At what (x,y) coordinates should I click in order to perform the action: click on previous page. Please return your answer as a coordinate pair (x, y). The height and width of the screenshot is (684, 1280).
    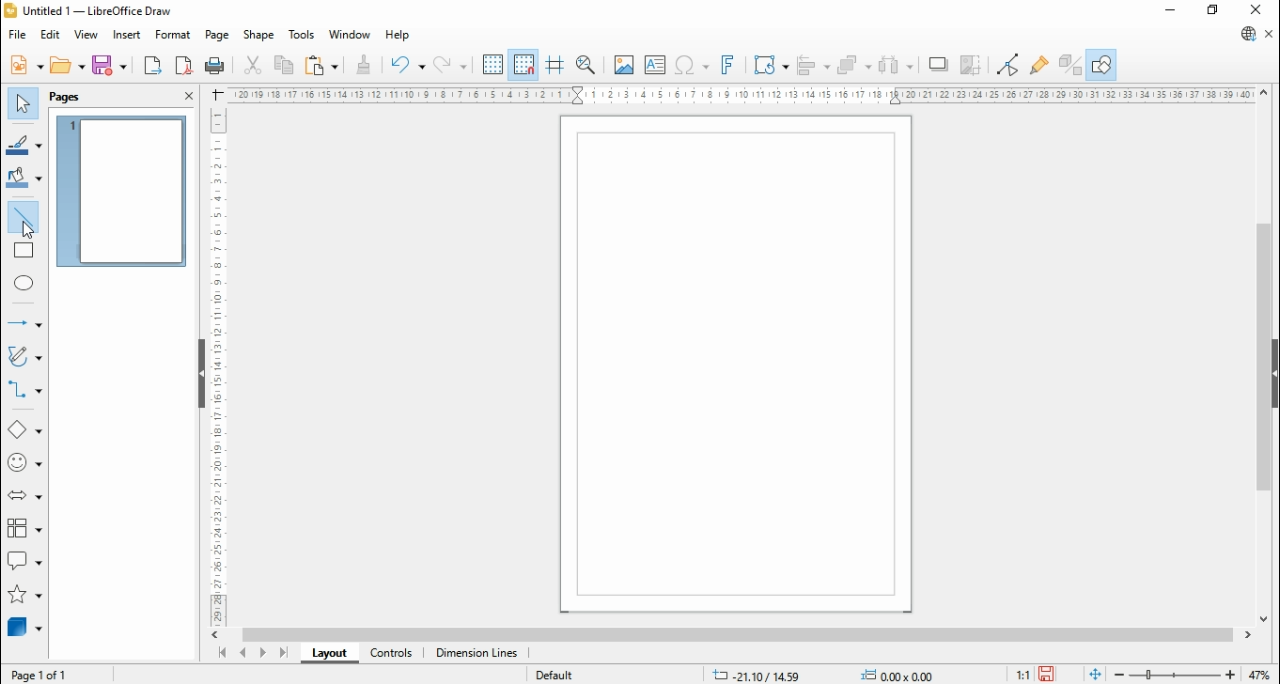
    Looking at the image, I should click on (242, 653).